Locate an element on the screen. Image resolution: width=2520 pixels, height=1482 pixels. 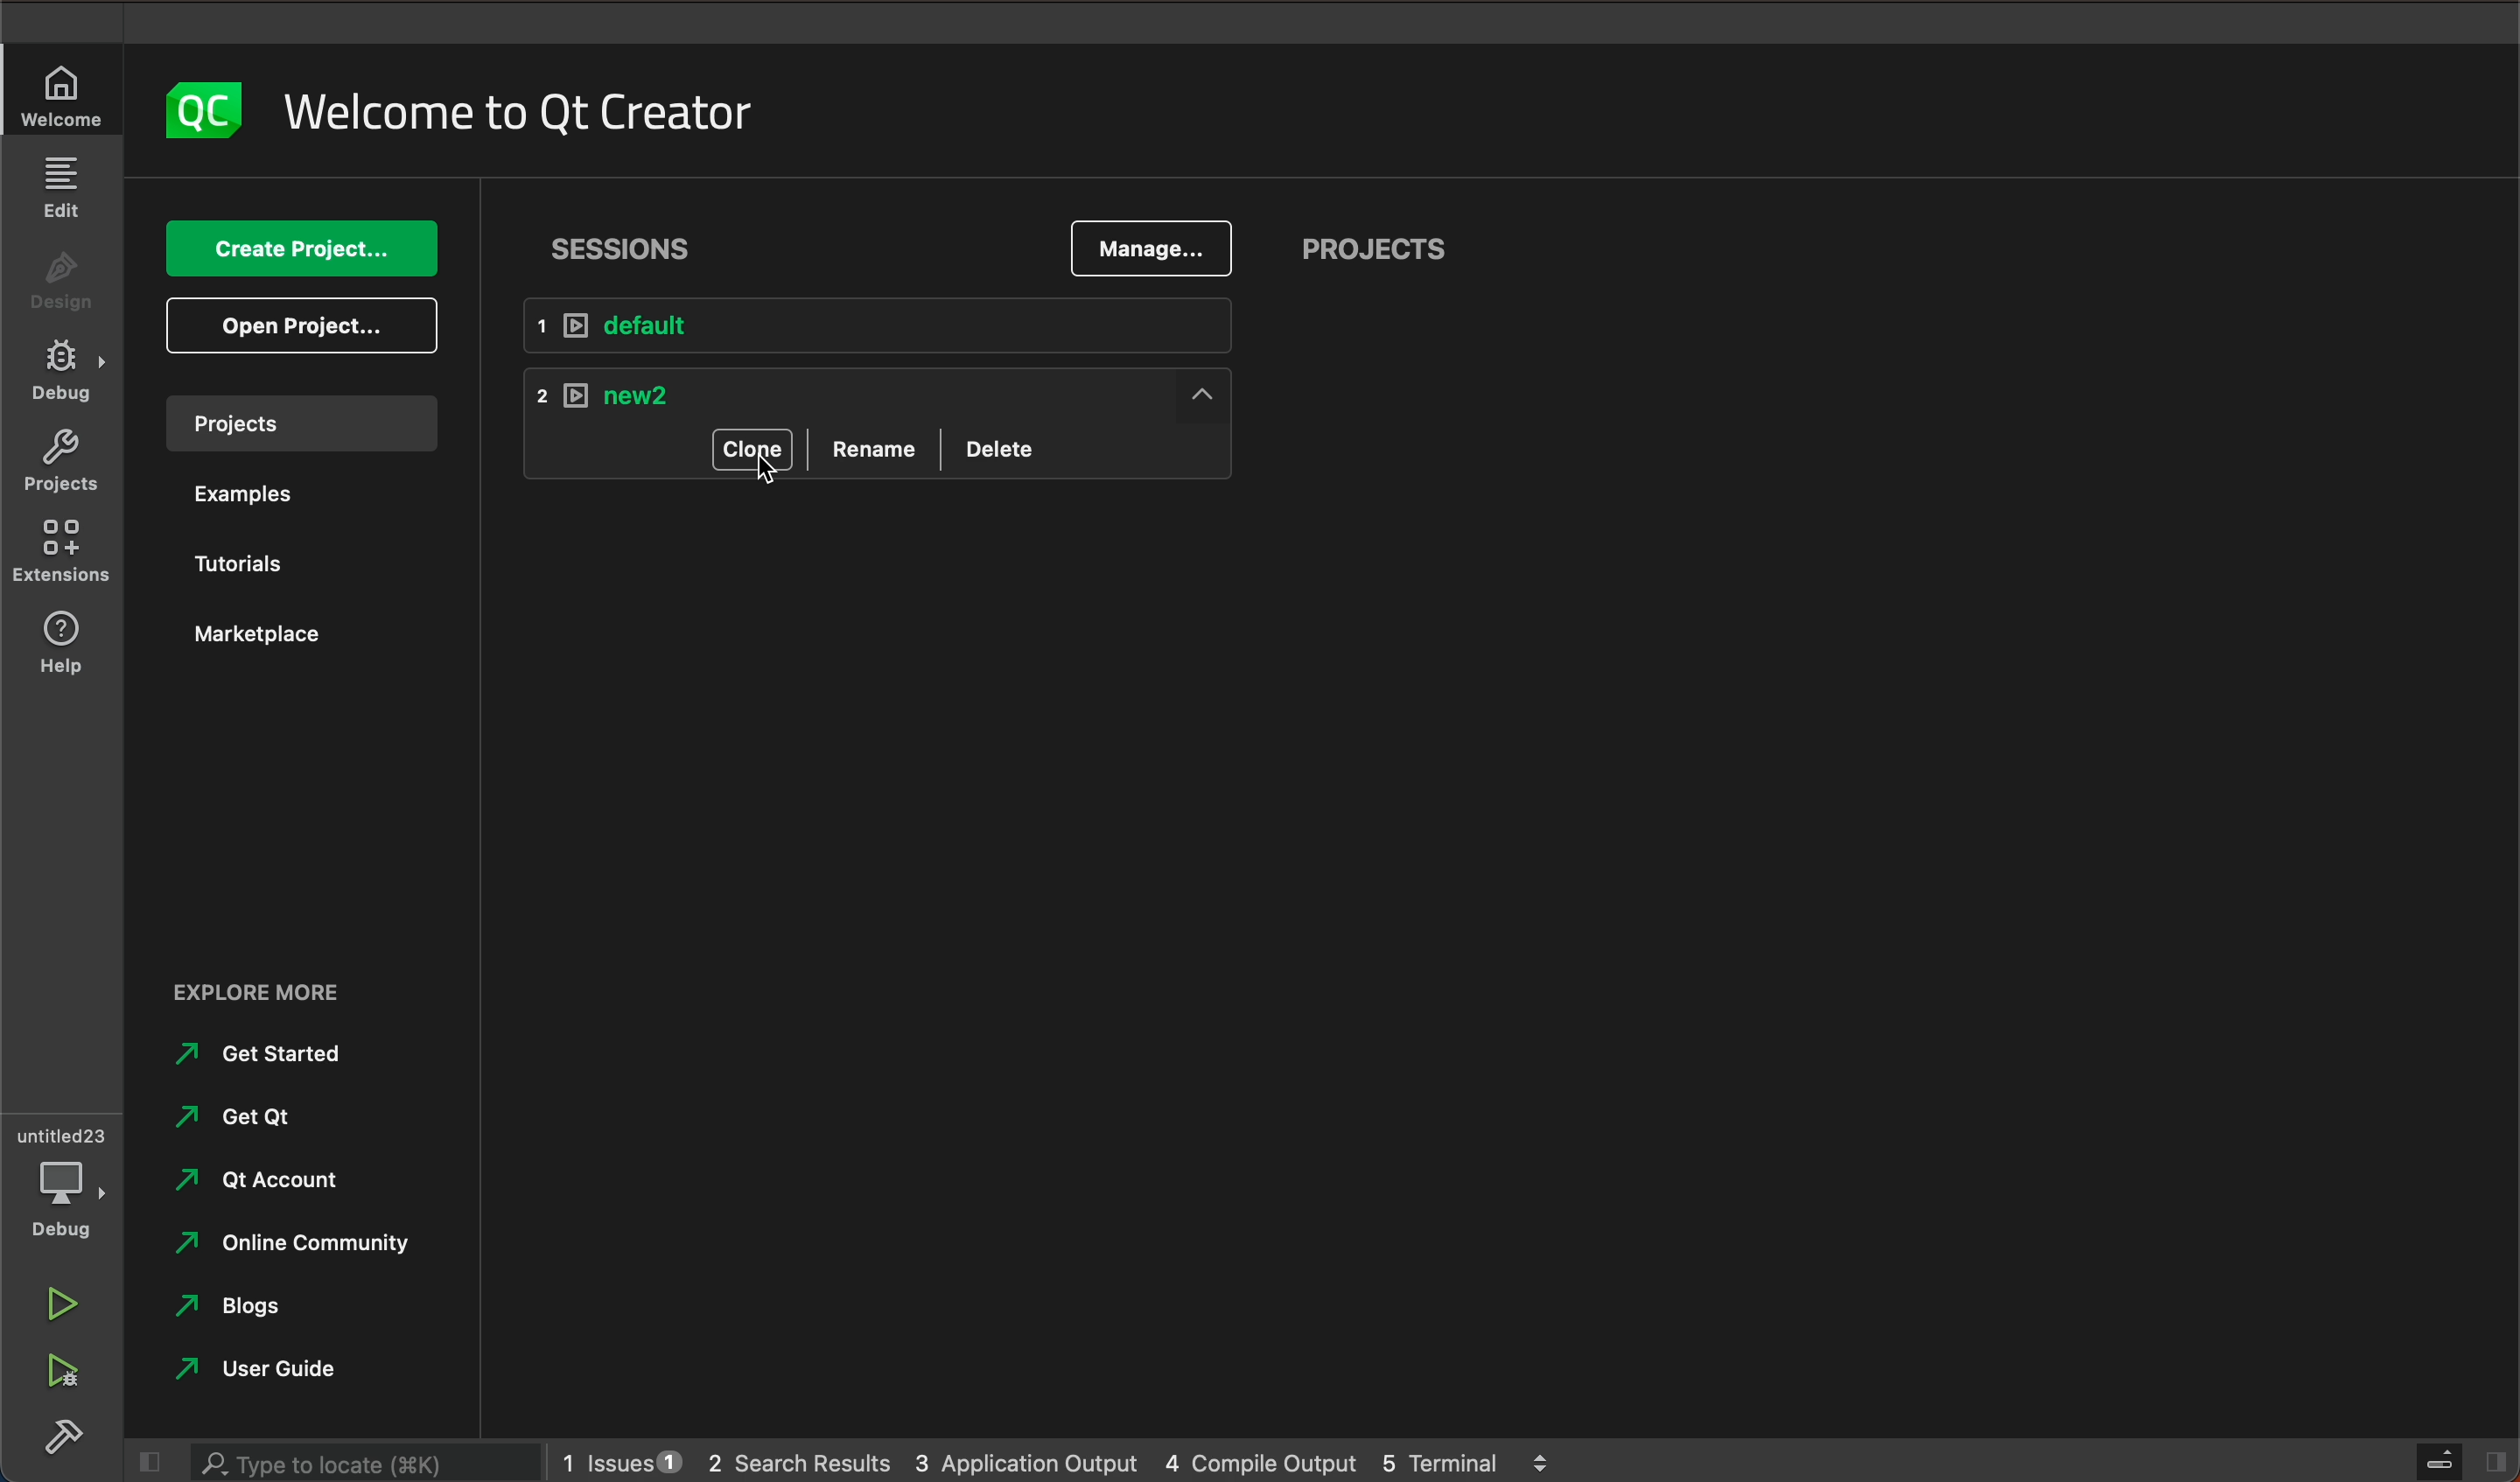
search results is located at coordinates (799, 1457).